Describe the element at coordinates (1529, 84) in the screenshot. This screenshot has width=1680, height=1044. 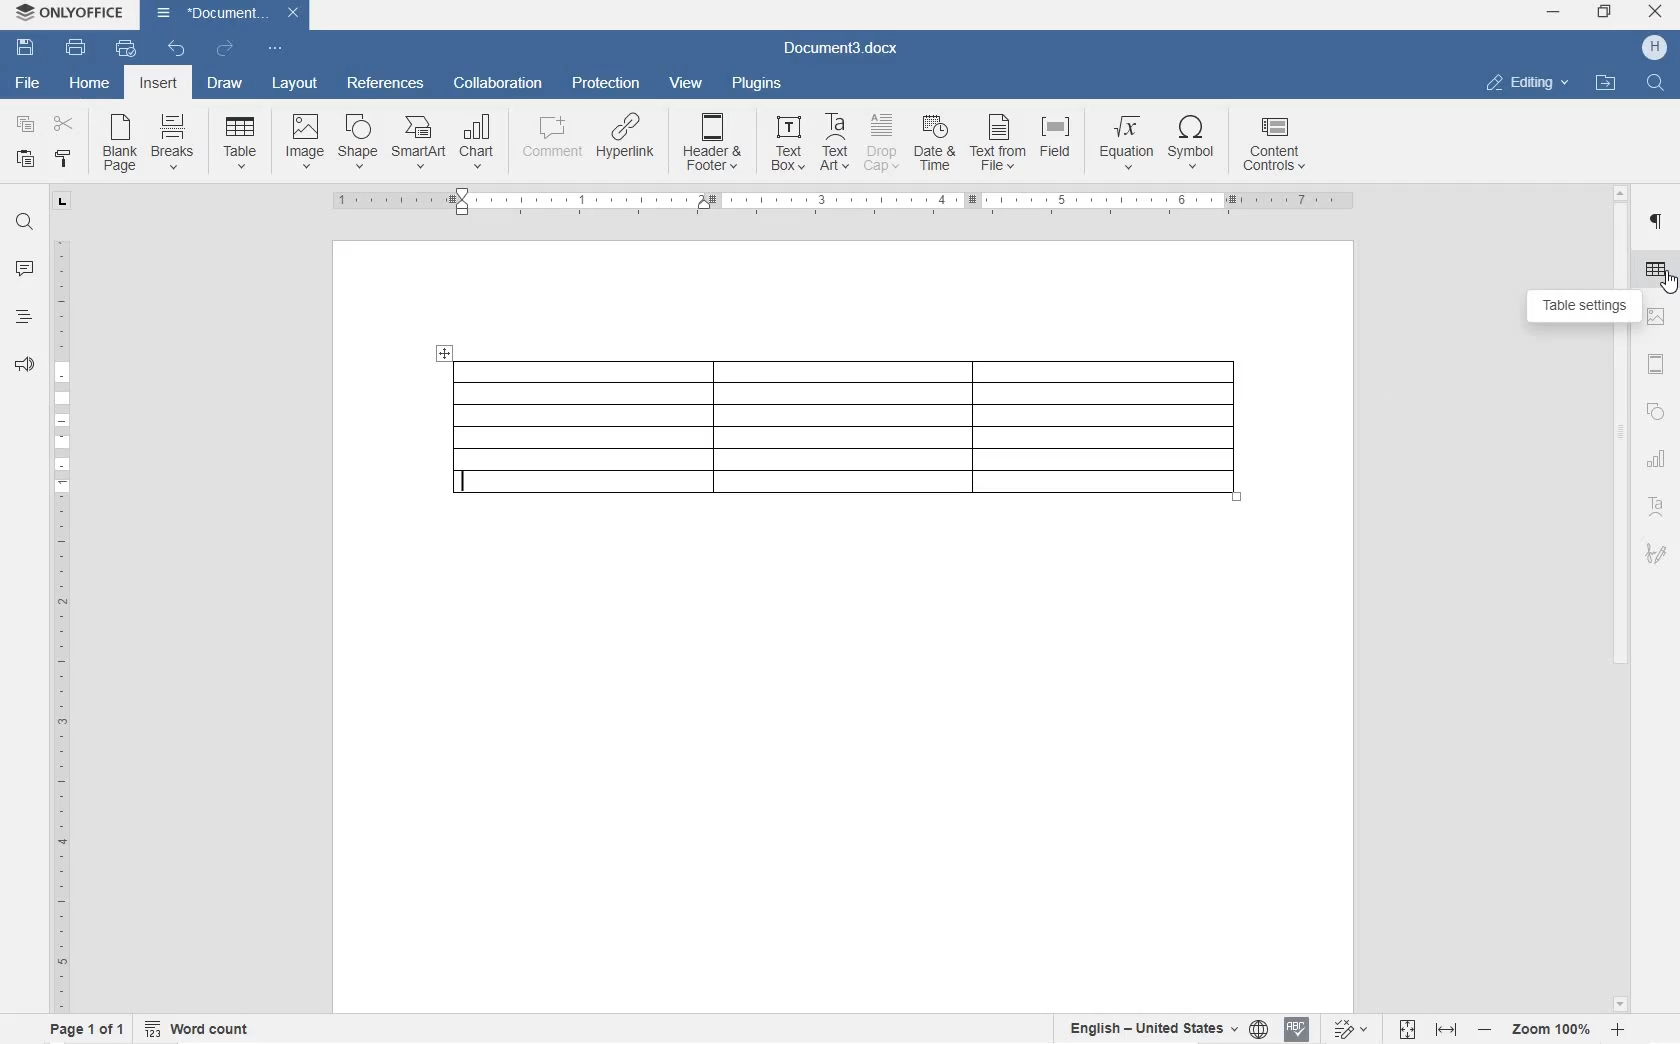
I see `EDITING` at that location.